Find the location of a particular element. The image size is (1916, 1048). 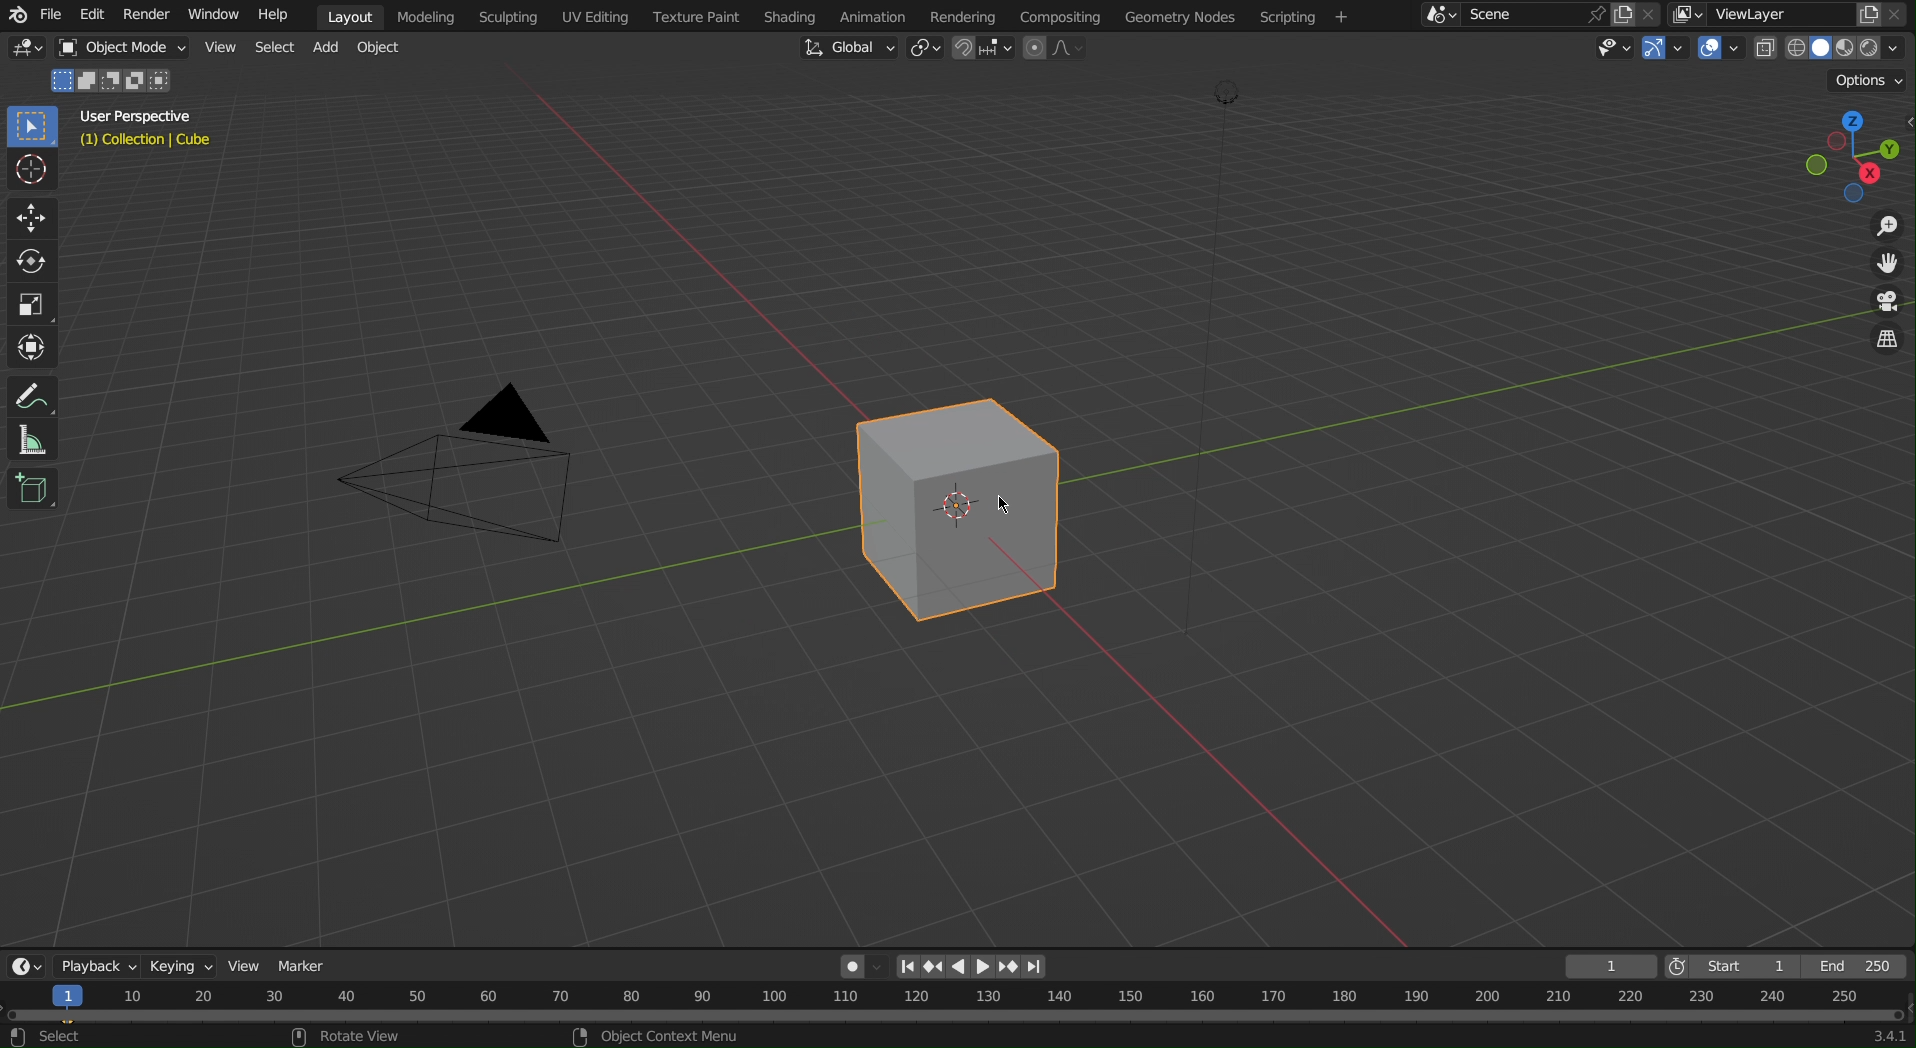

Compositing is located at coordinates (1063, 15).